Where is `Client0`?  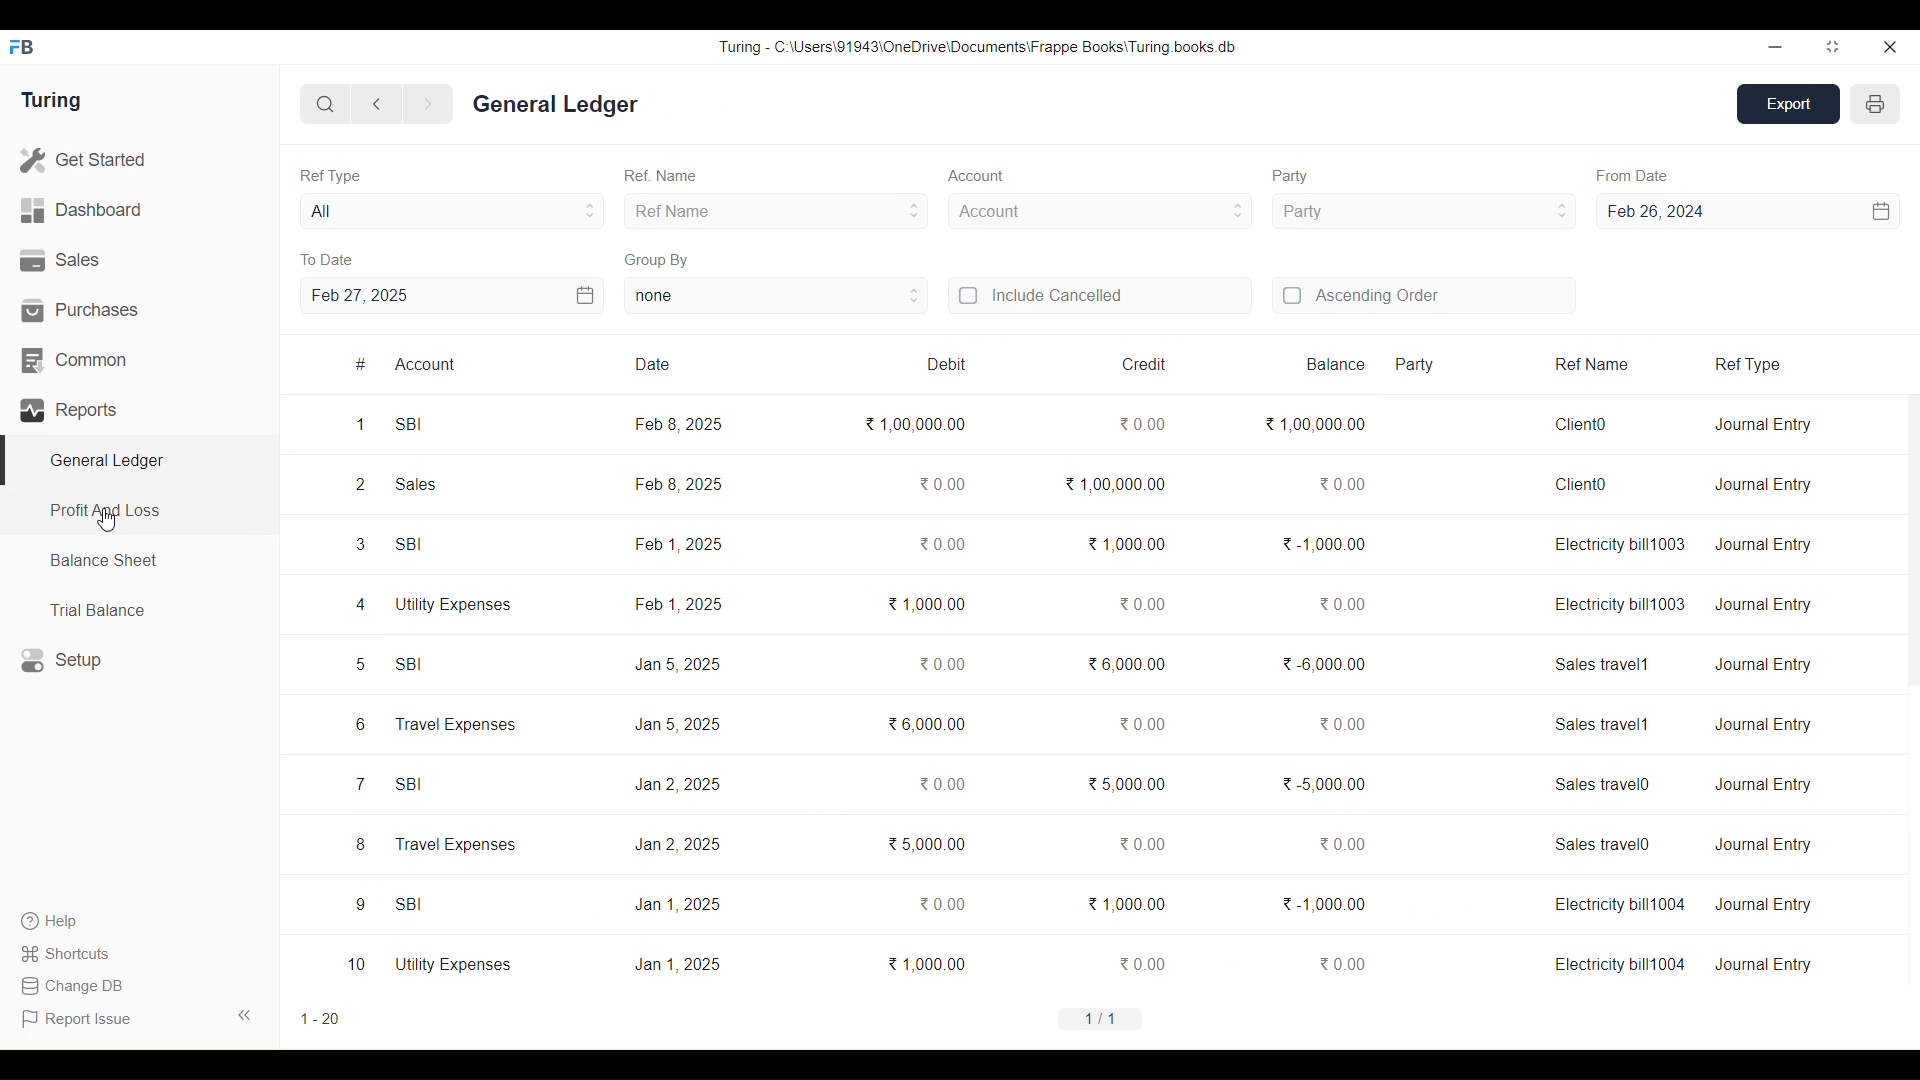 Client0 is located at coordinates (1580, 484).